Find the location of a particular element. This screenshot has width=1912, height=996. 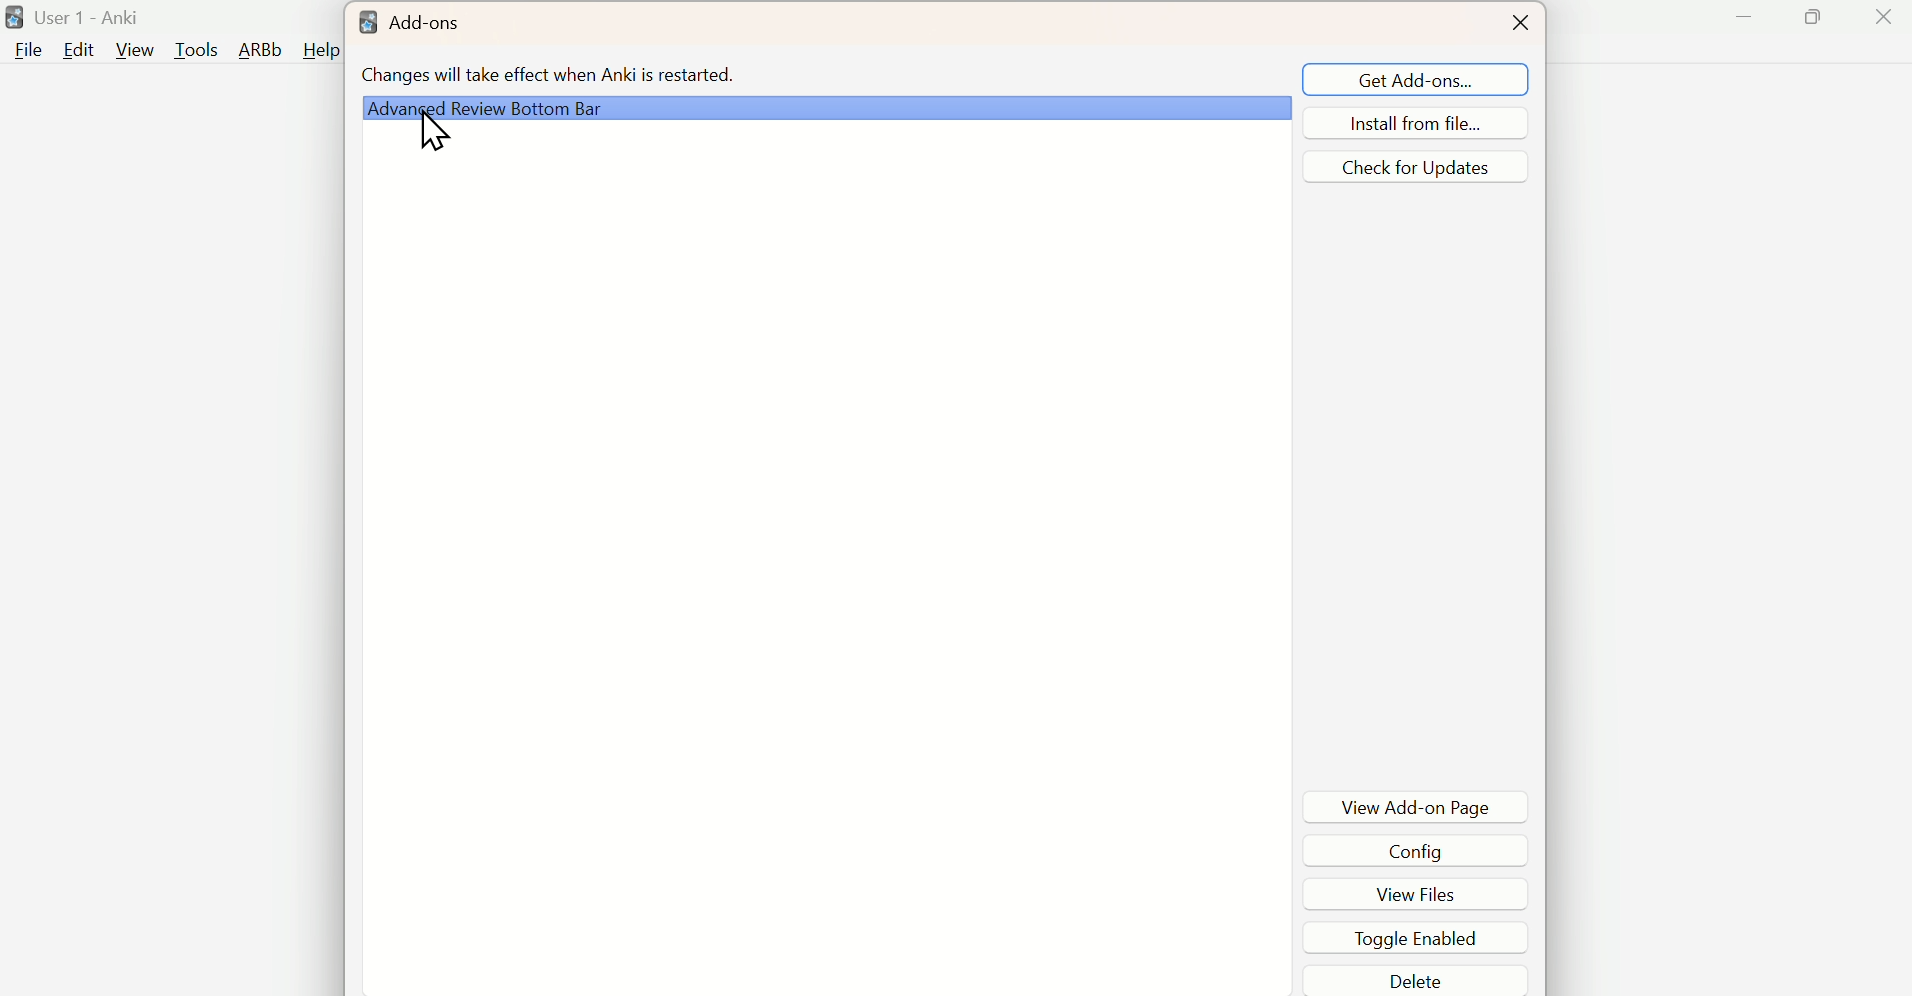

cursor is located at coordinates (438, 139).